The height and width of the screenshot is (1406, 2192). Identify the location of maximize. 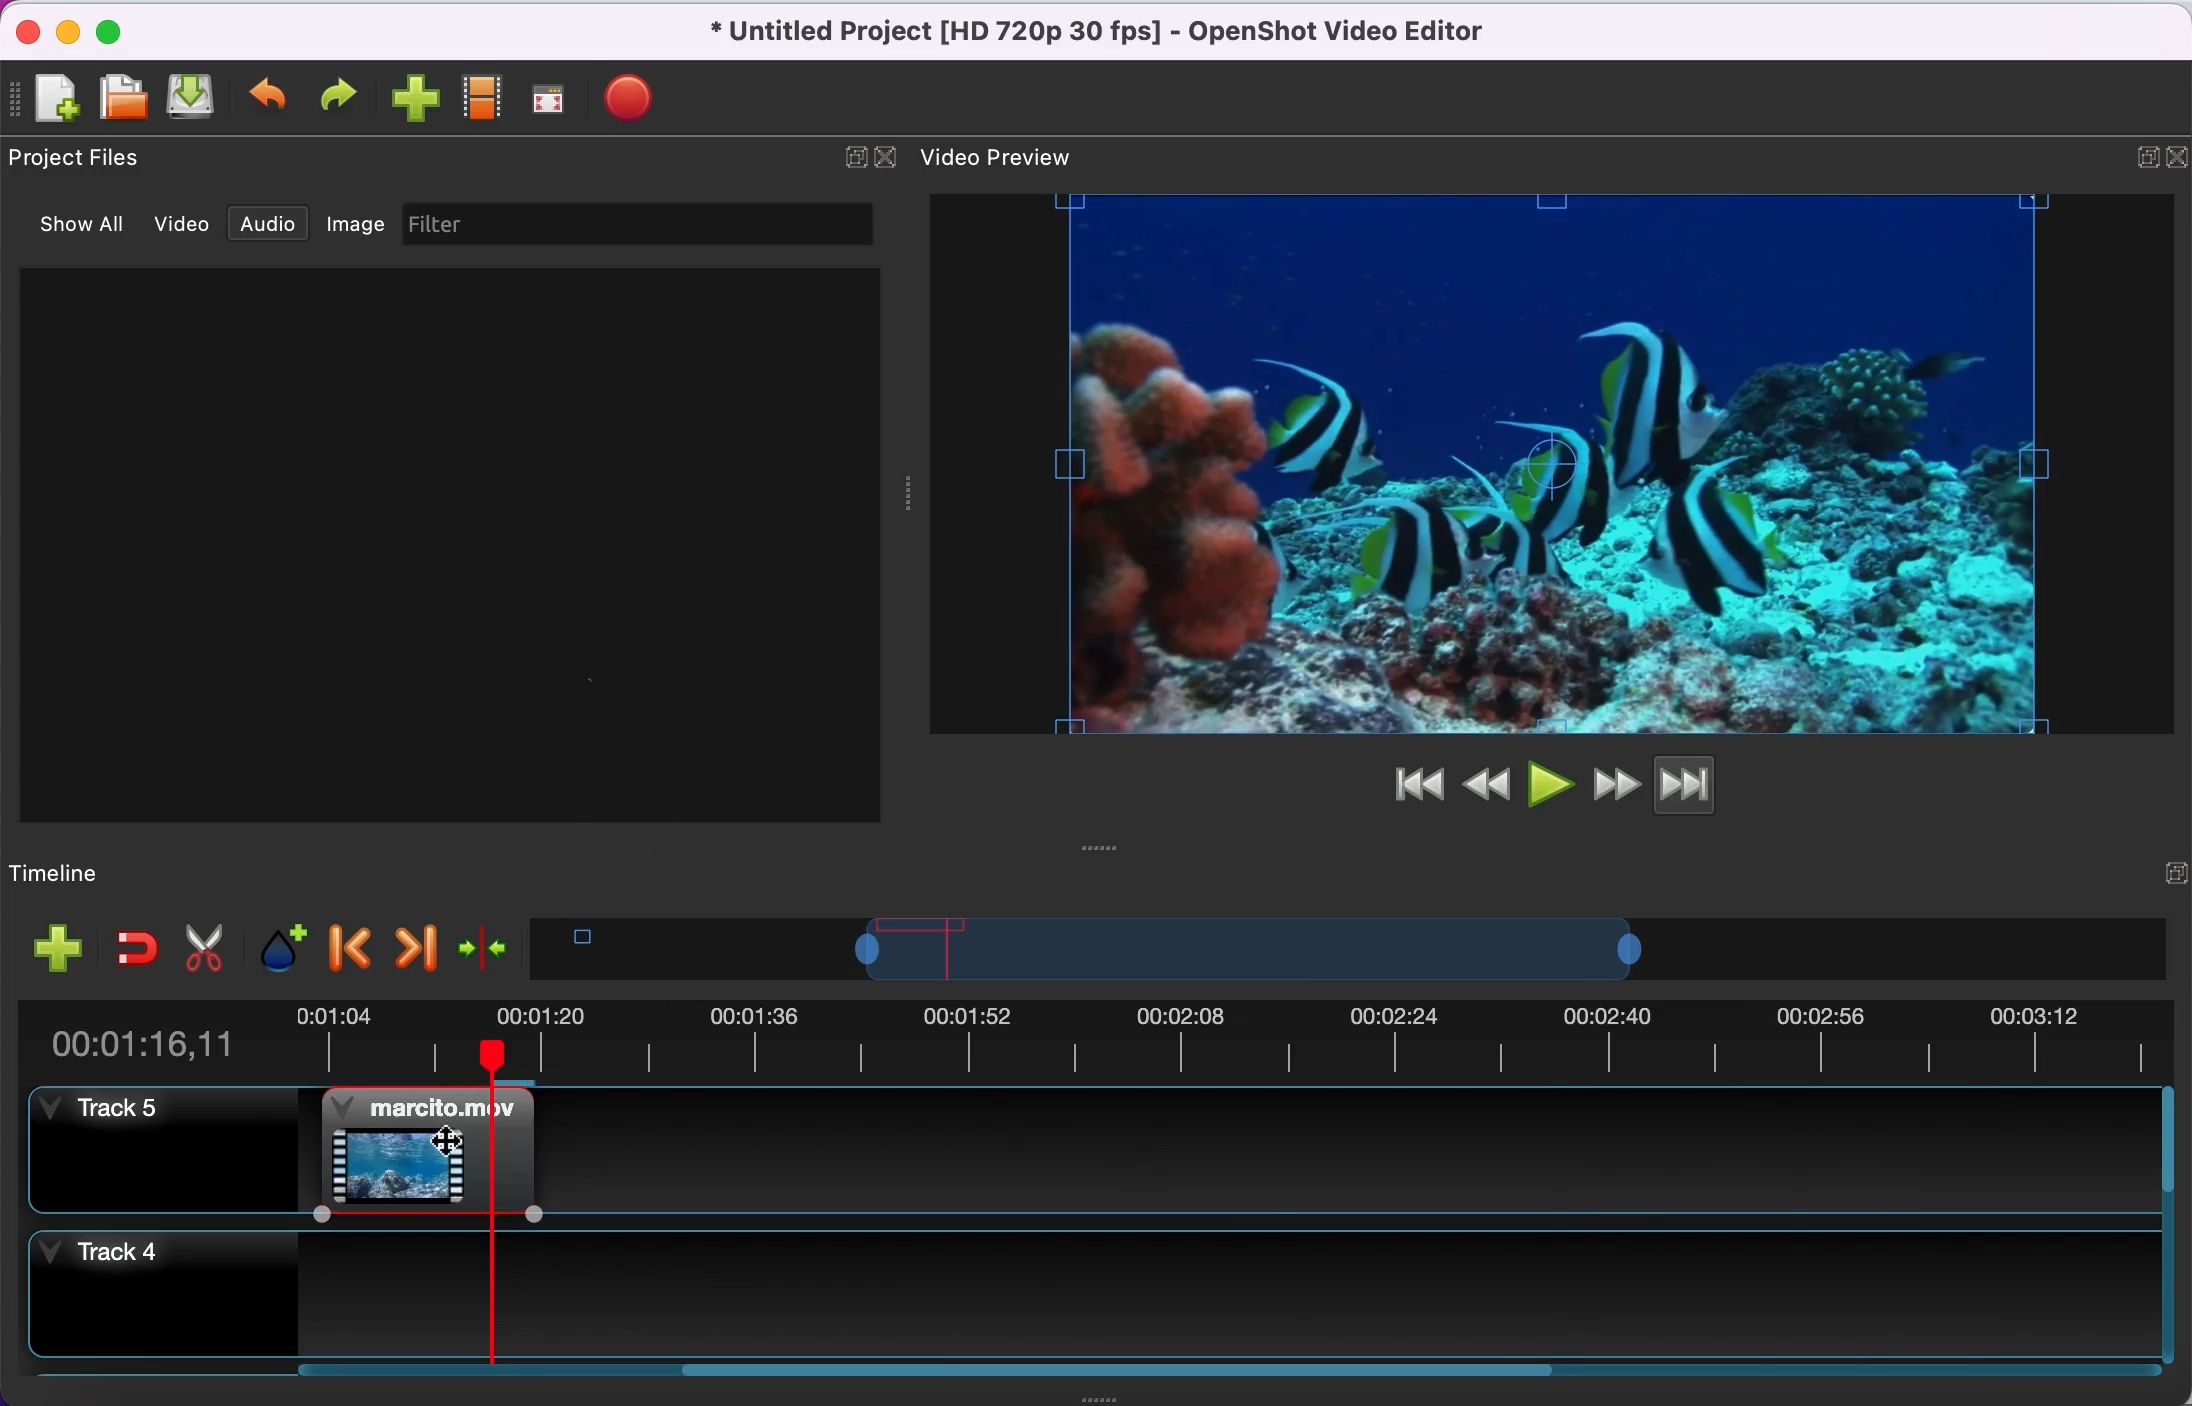
(121, 29).